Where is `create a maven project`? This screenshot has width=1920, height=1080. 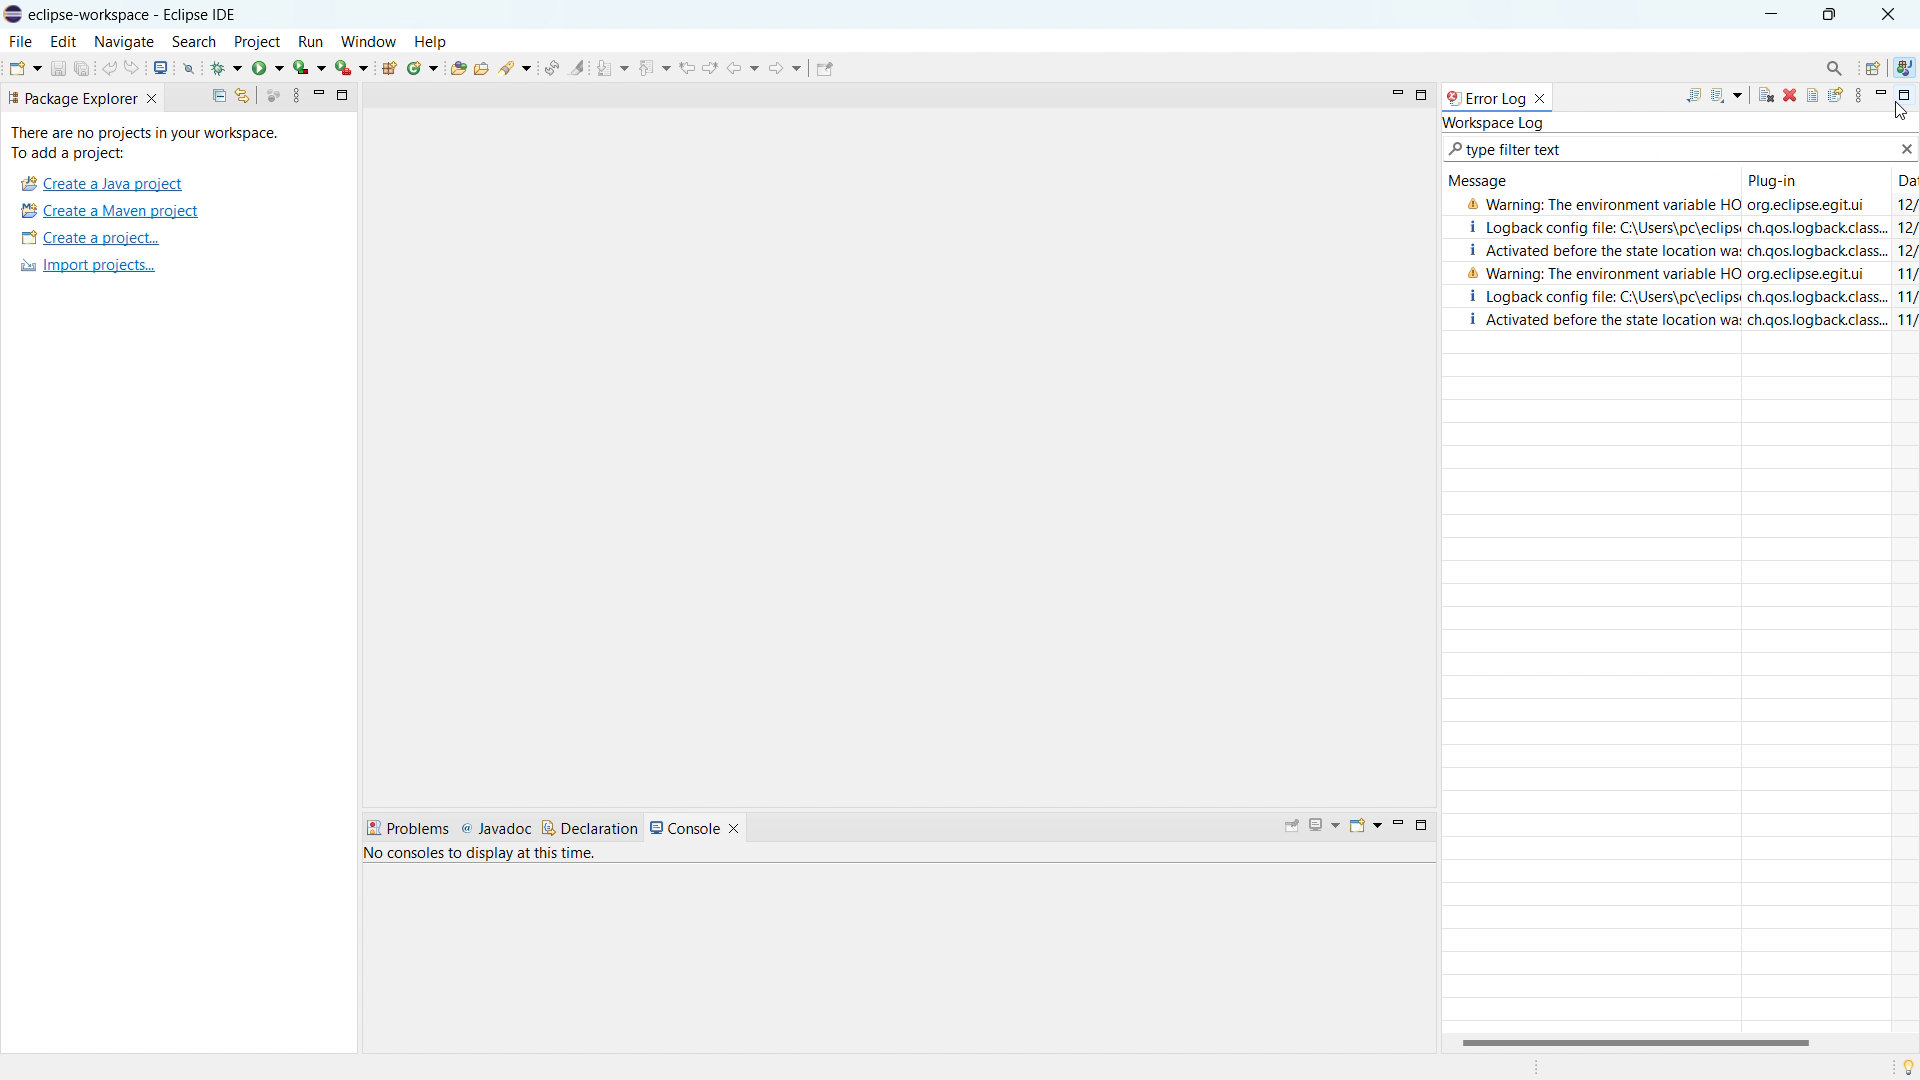 create a maven project is located at coordinates (109, 211).